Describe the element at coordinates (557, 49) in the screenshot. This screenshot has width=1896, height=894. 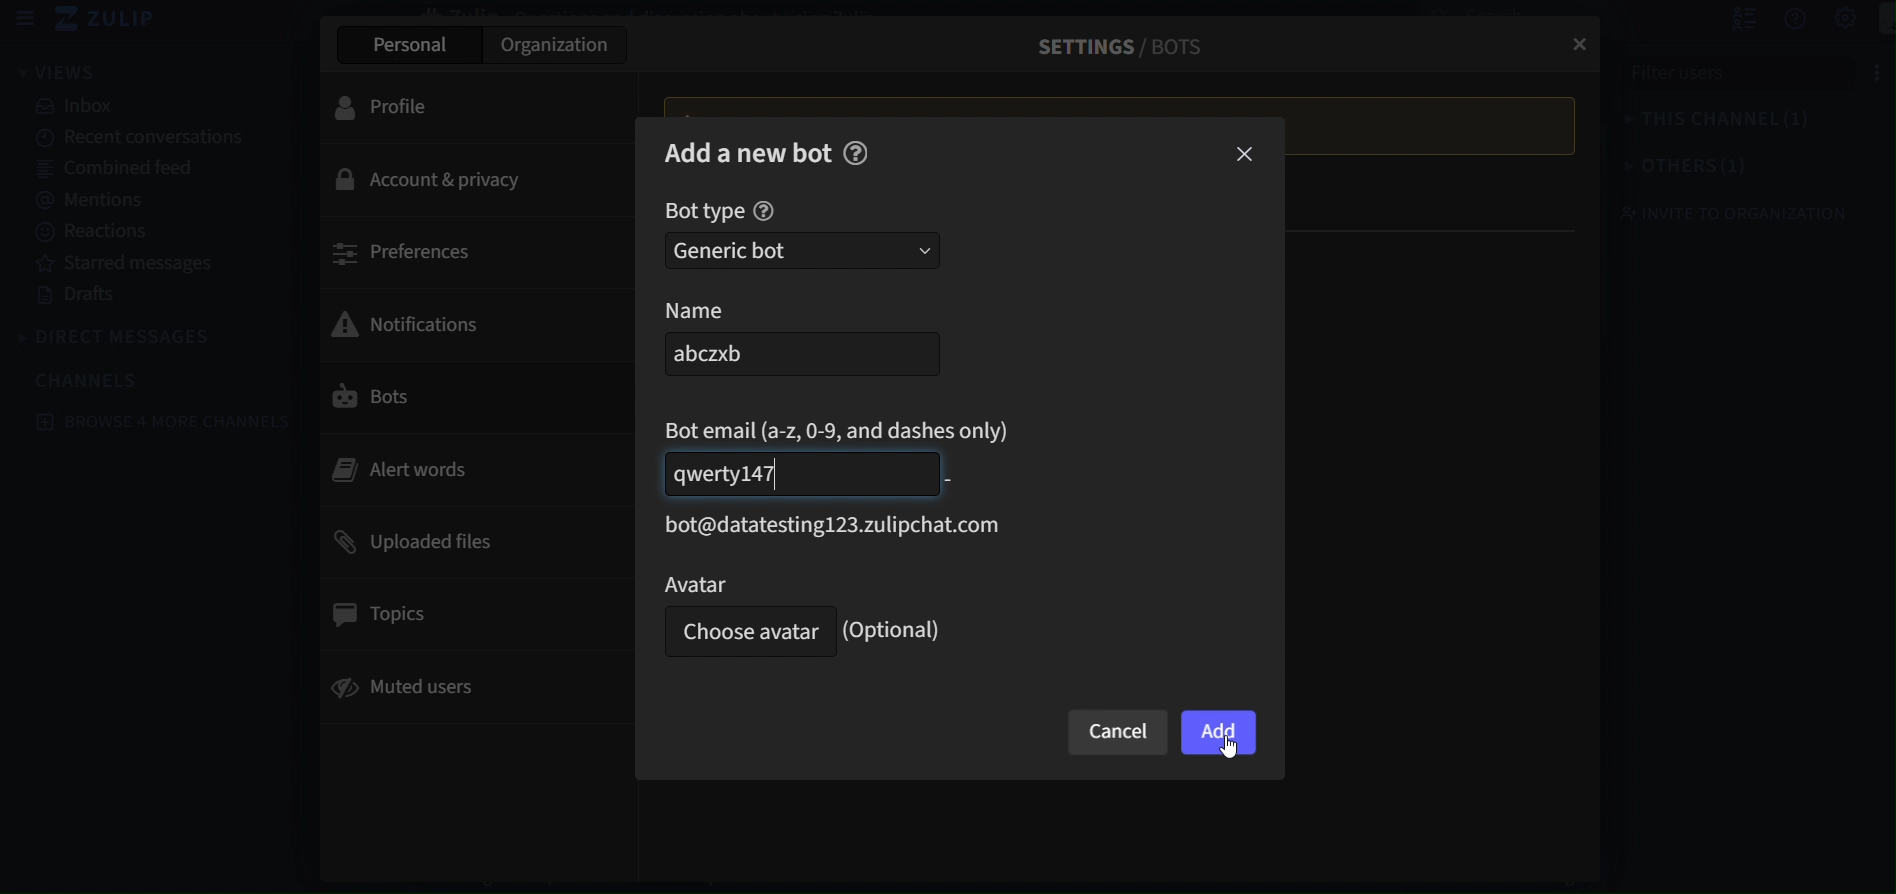
I see `organization` at that location.